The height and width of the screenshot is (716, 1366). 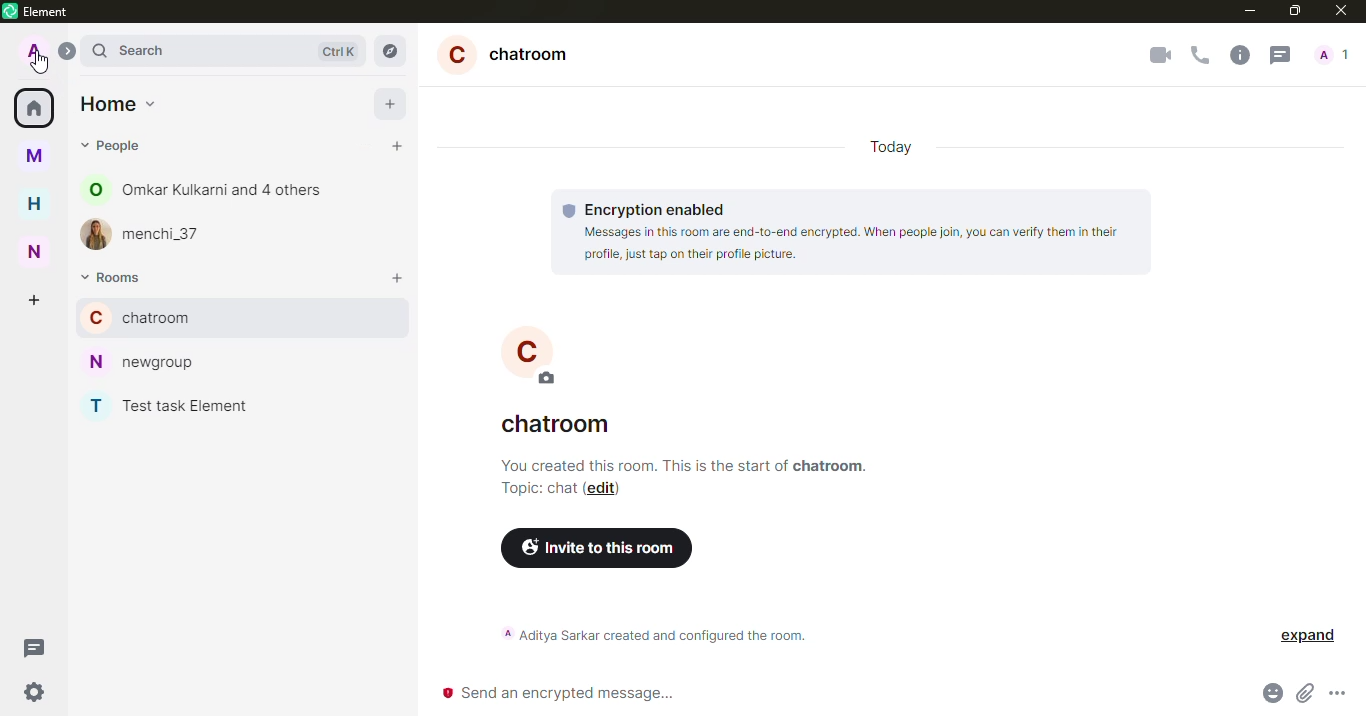 I want to click on home, so click(x=116, y=102).